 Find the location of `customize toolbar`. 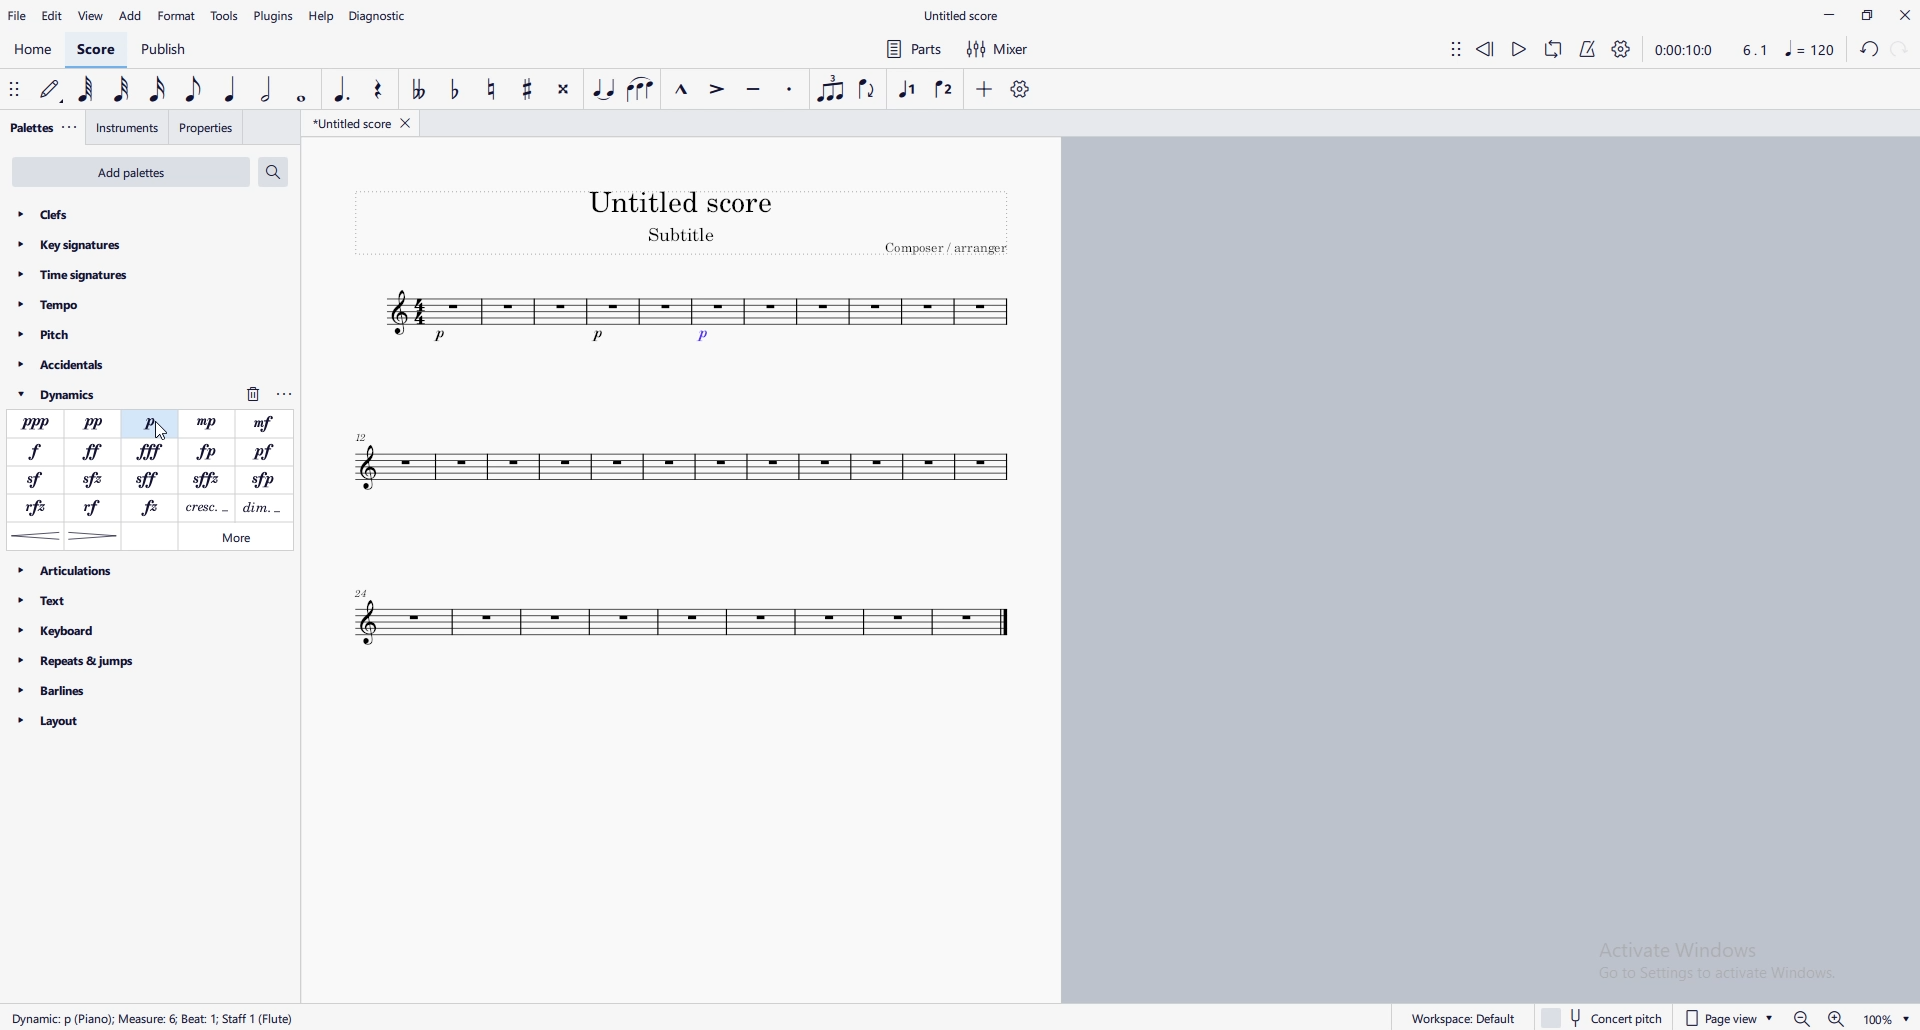

customize toolbar is located at coordinates (1020, 88).